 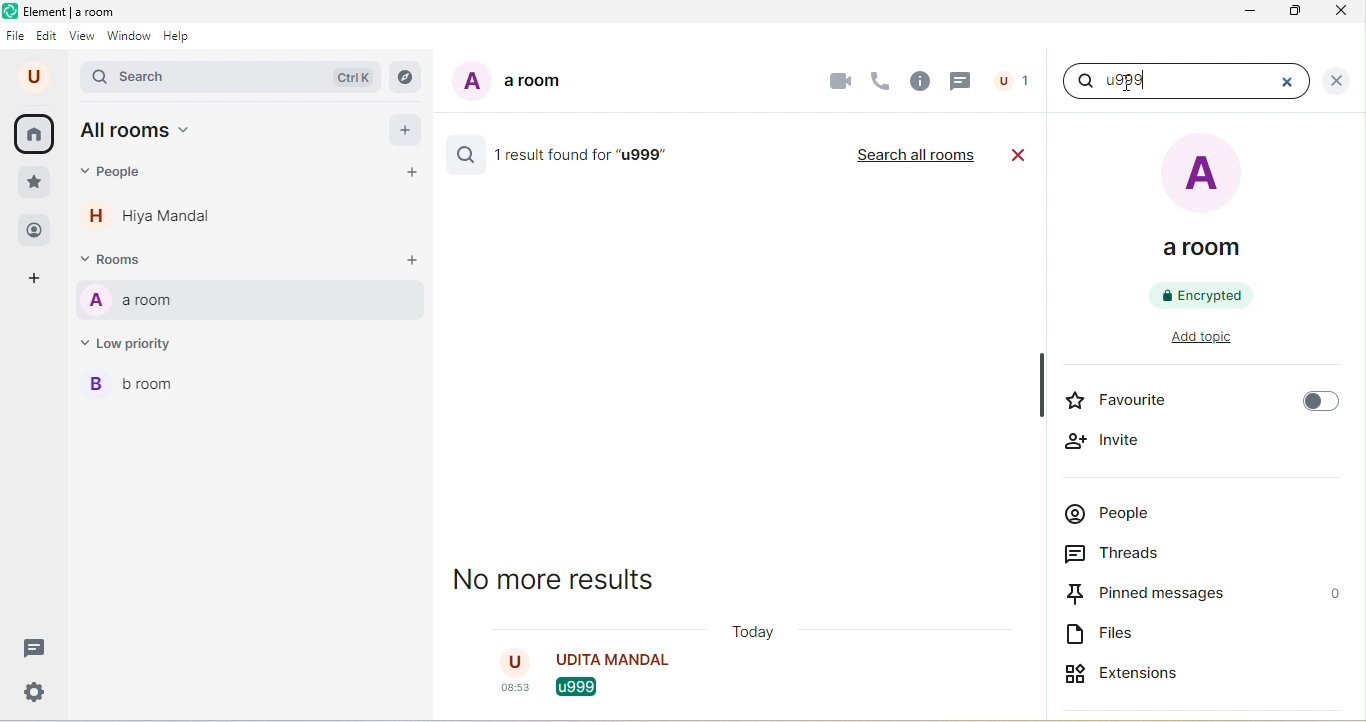 I want to click on search, so click(x=234, y=78).